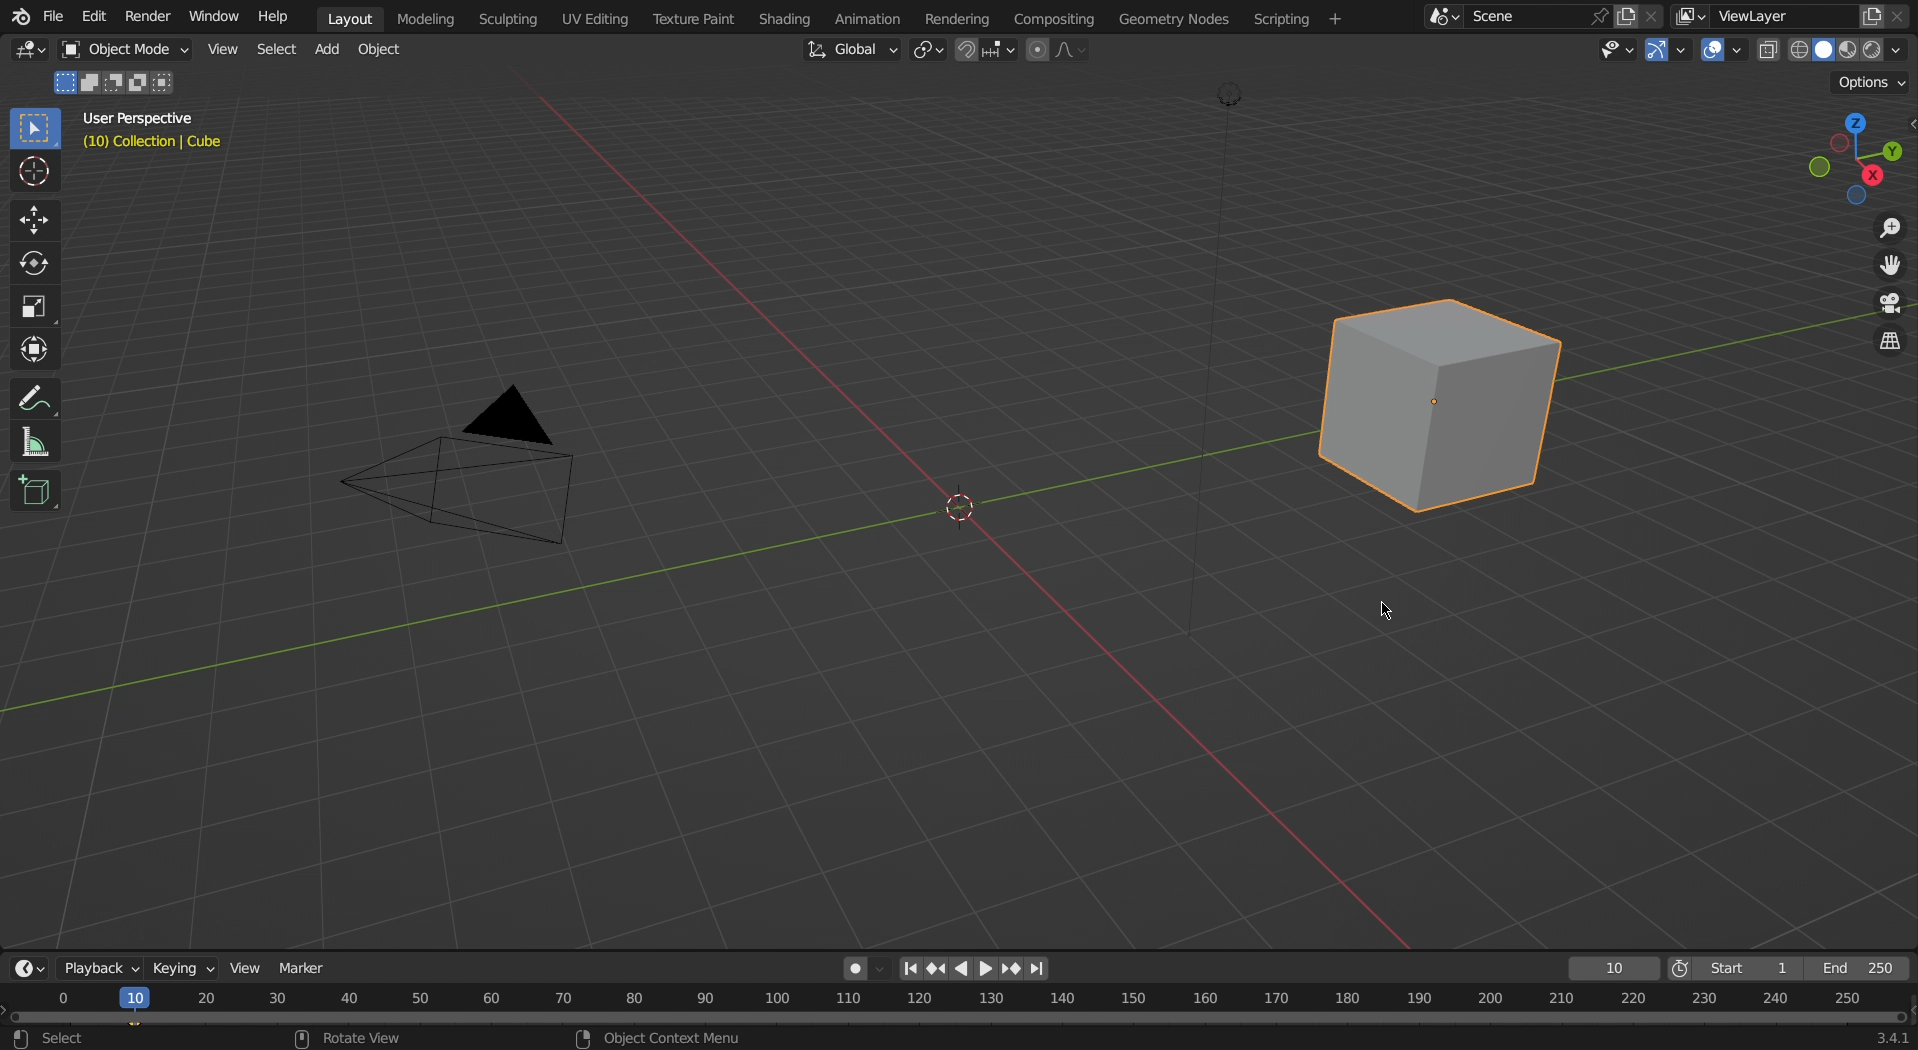 The width and height of the screenshot is (1918, 1050). Describe the element at coordinates (328, 51) in the screenshot. I see `Add` at that location.